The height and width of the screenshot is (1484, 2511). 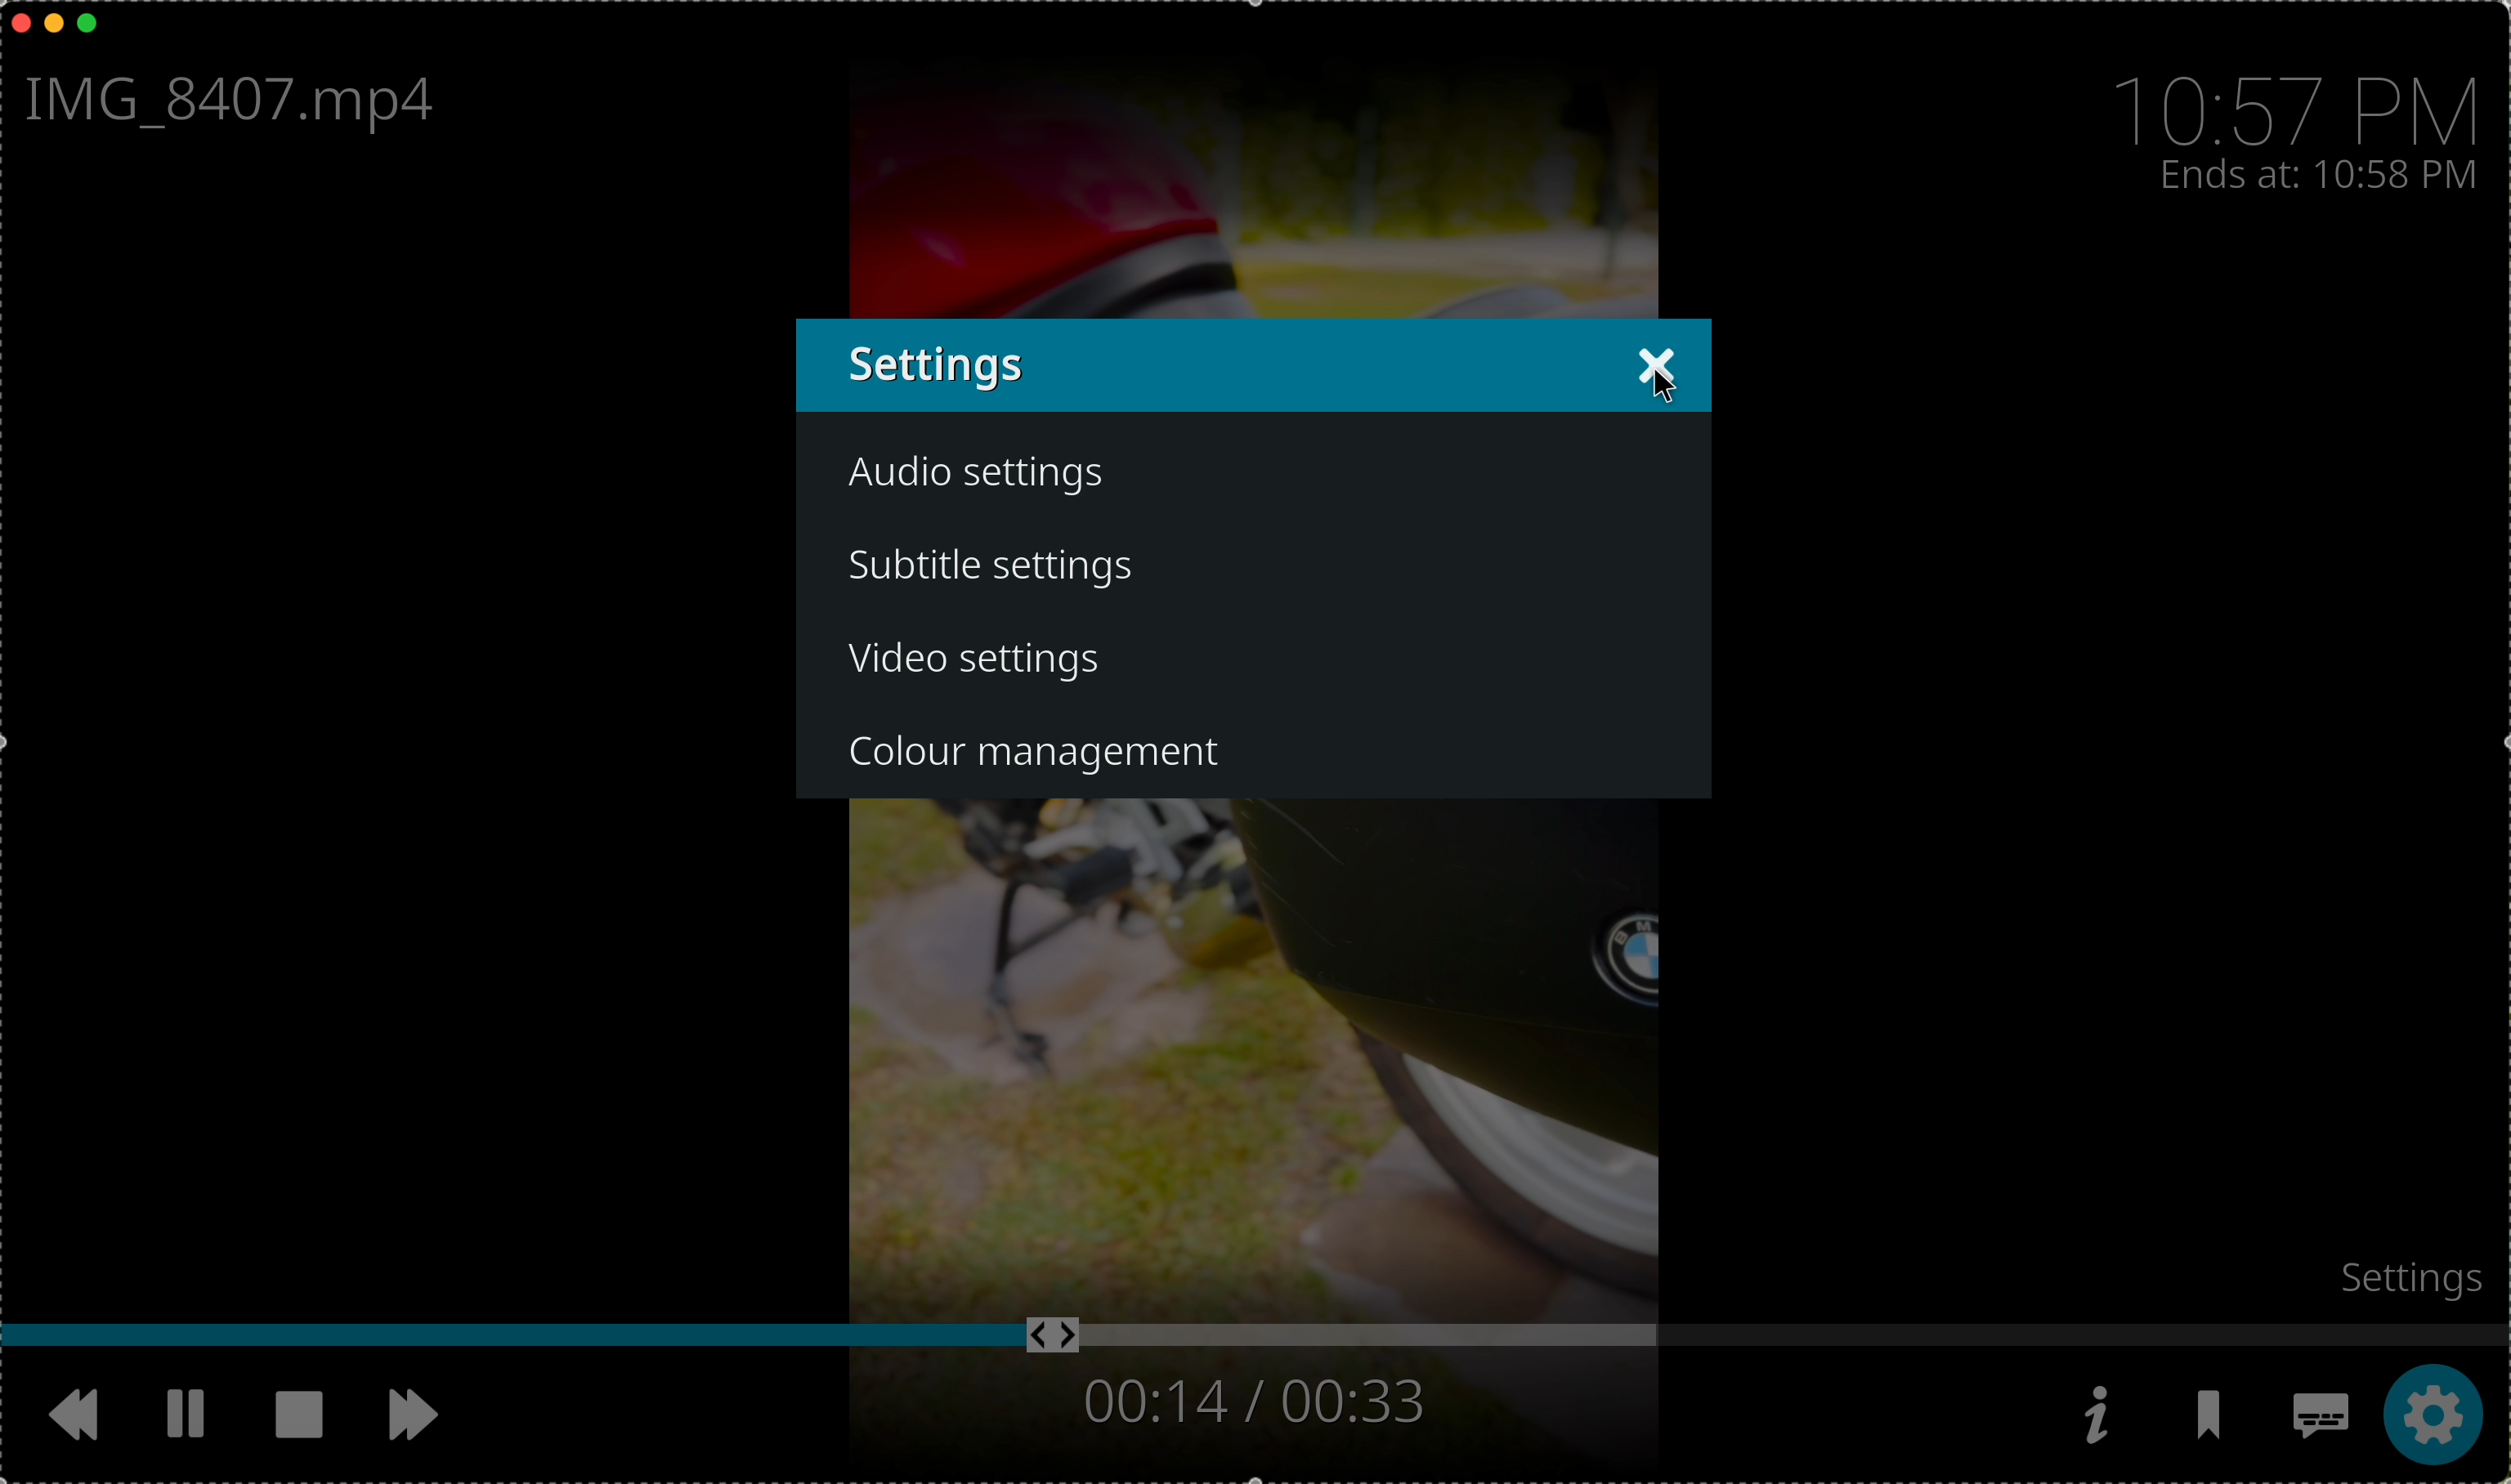 What do you see at coordinates (2428, 1416) in the screenshot?
I see `click on settings` at bounding box center [2428, 1416].